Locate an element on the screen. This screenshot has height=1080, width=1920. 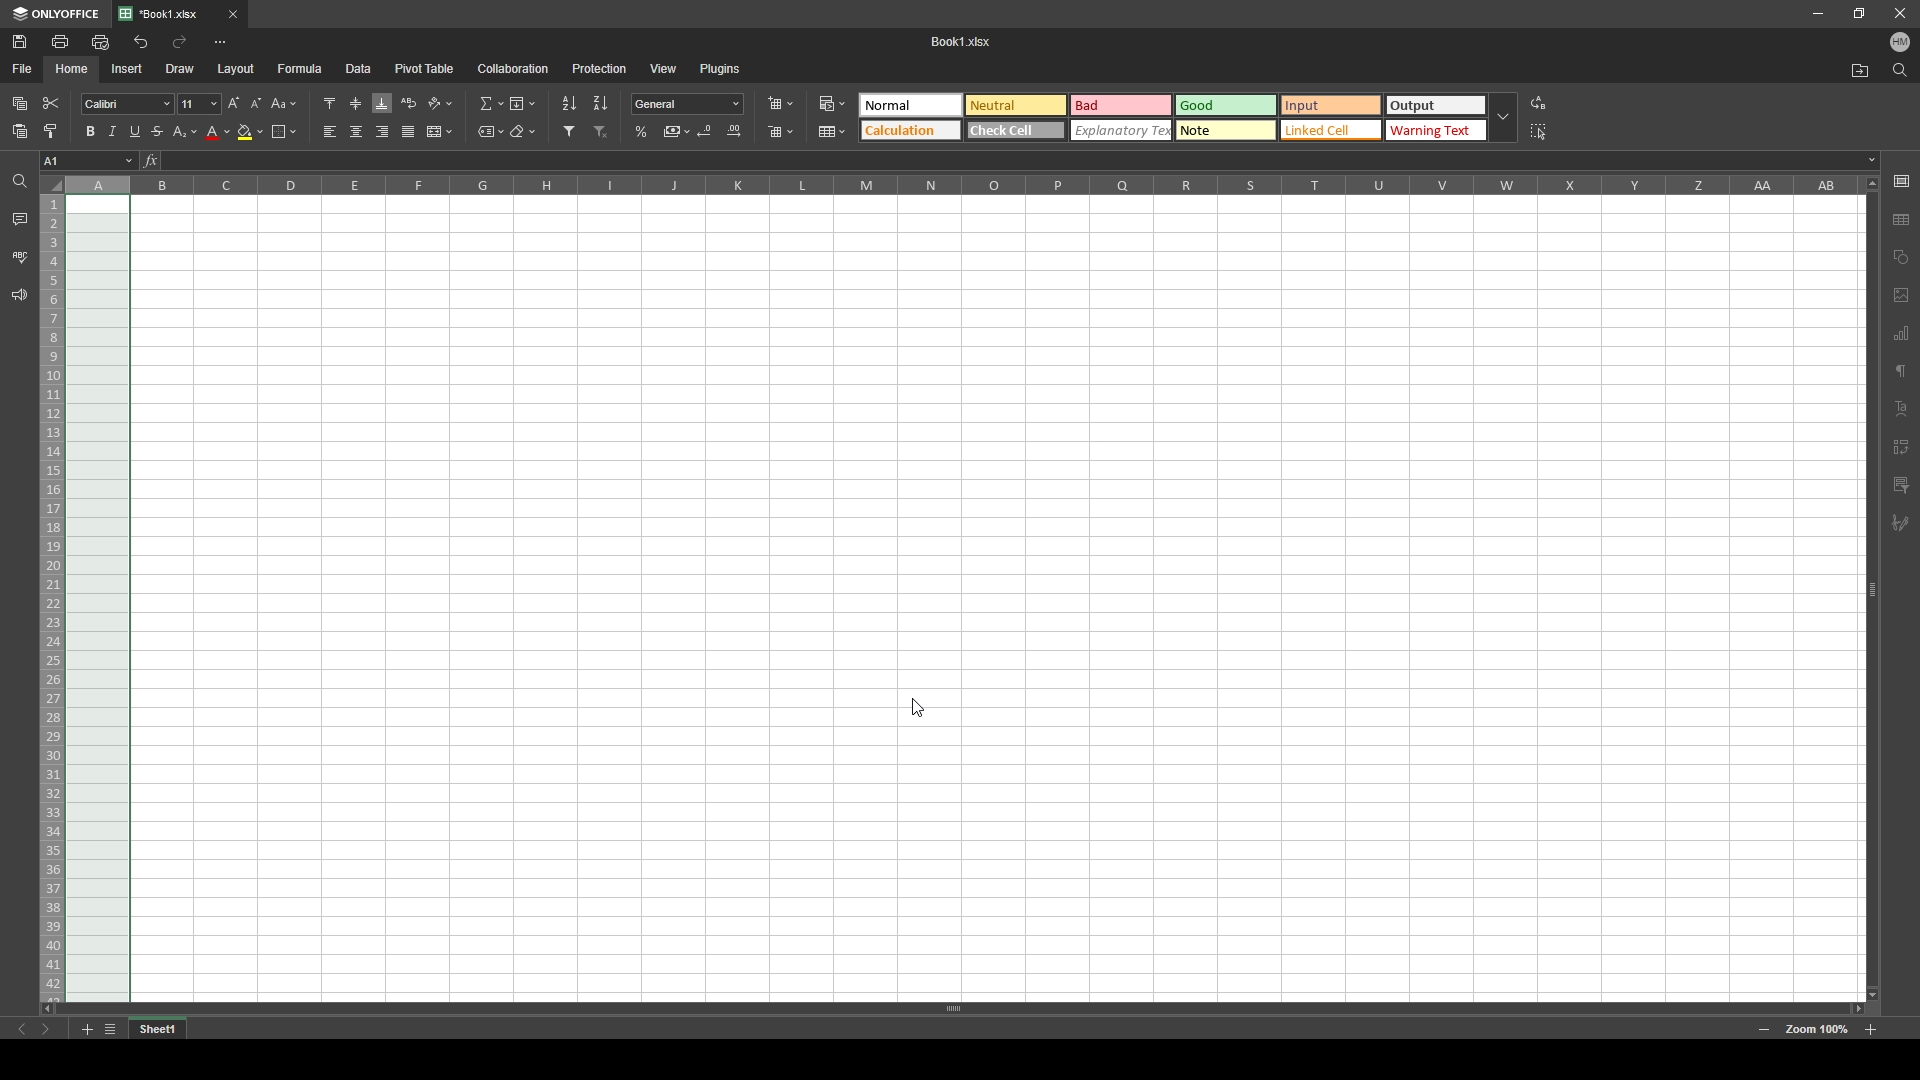
fill is located at coordinates (521, 103).